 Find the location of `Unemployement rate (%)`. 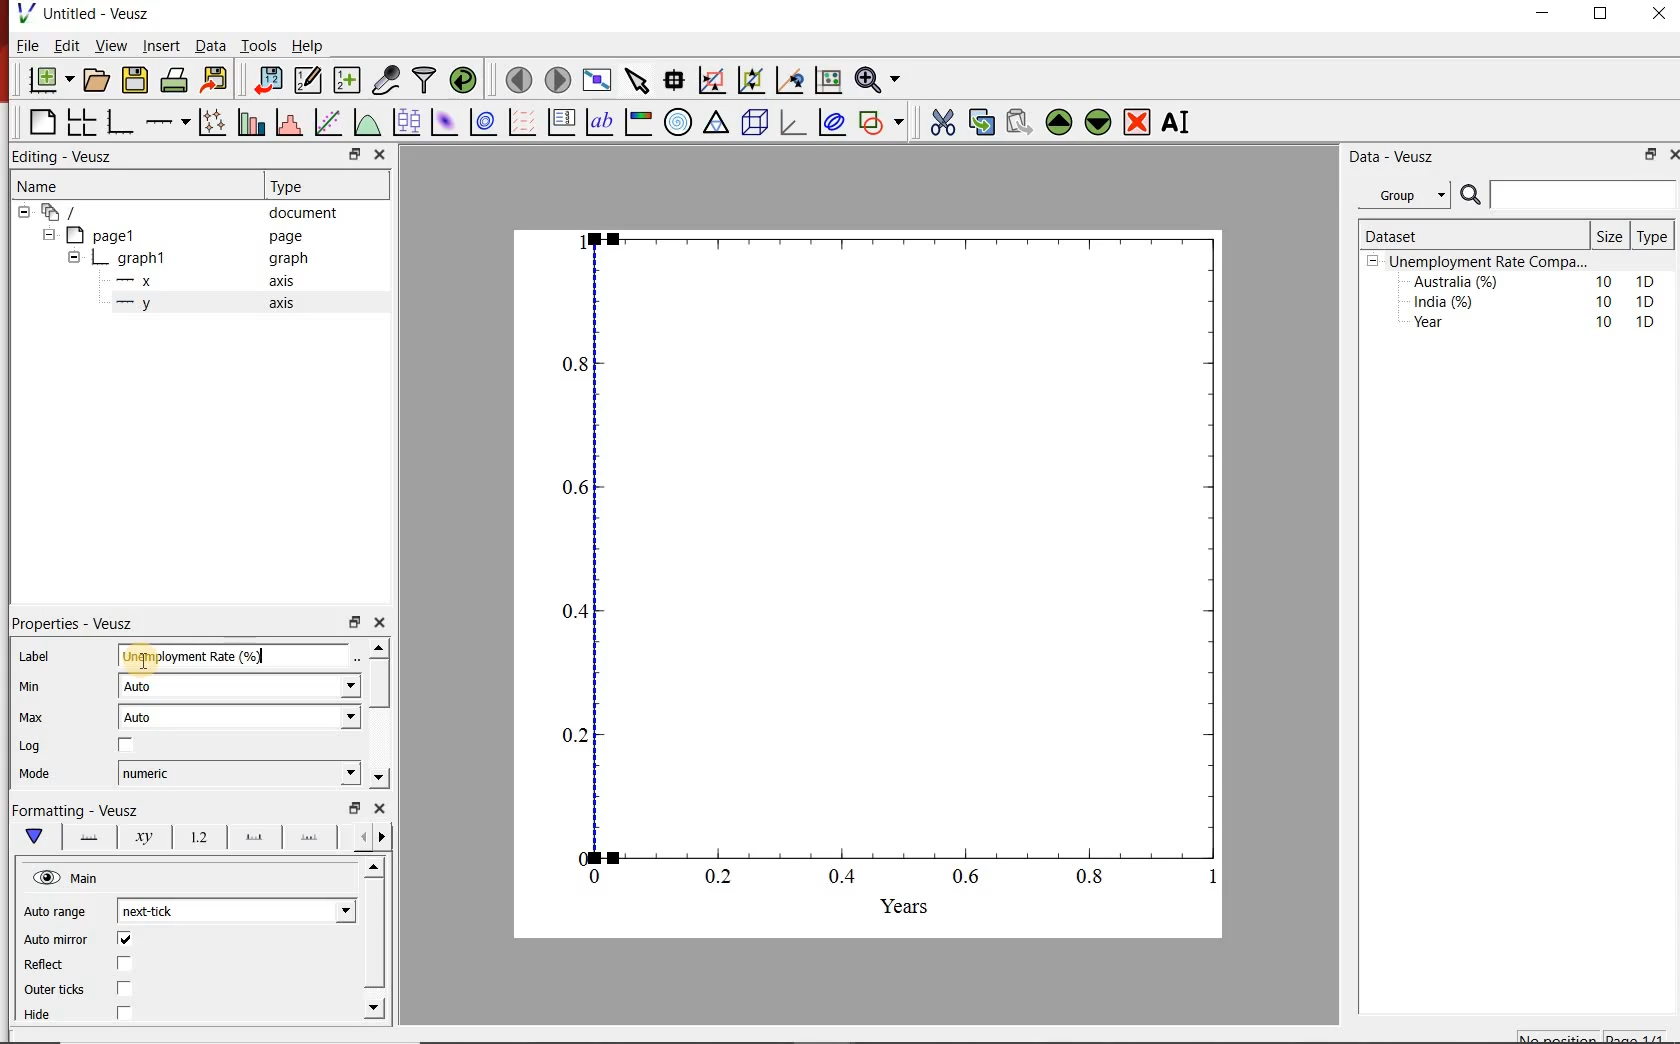

Unemployement rate (%) is located at coordinates (237, 656).